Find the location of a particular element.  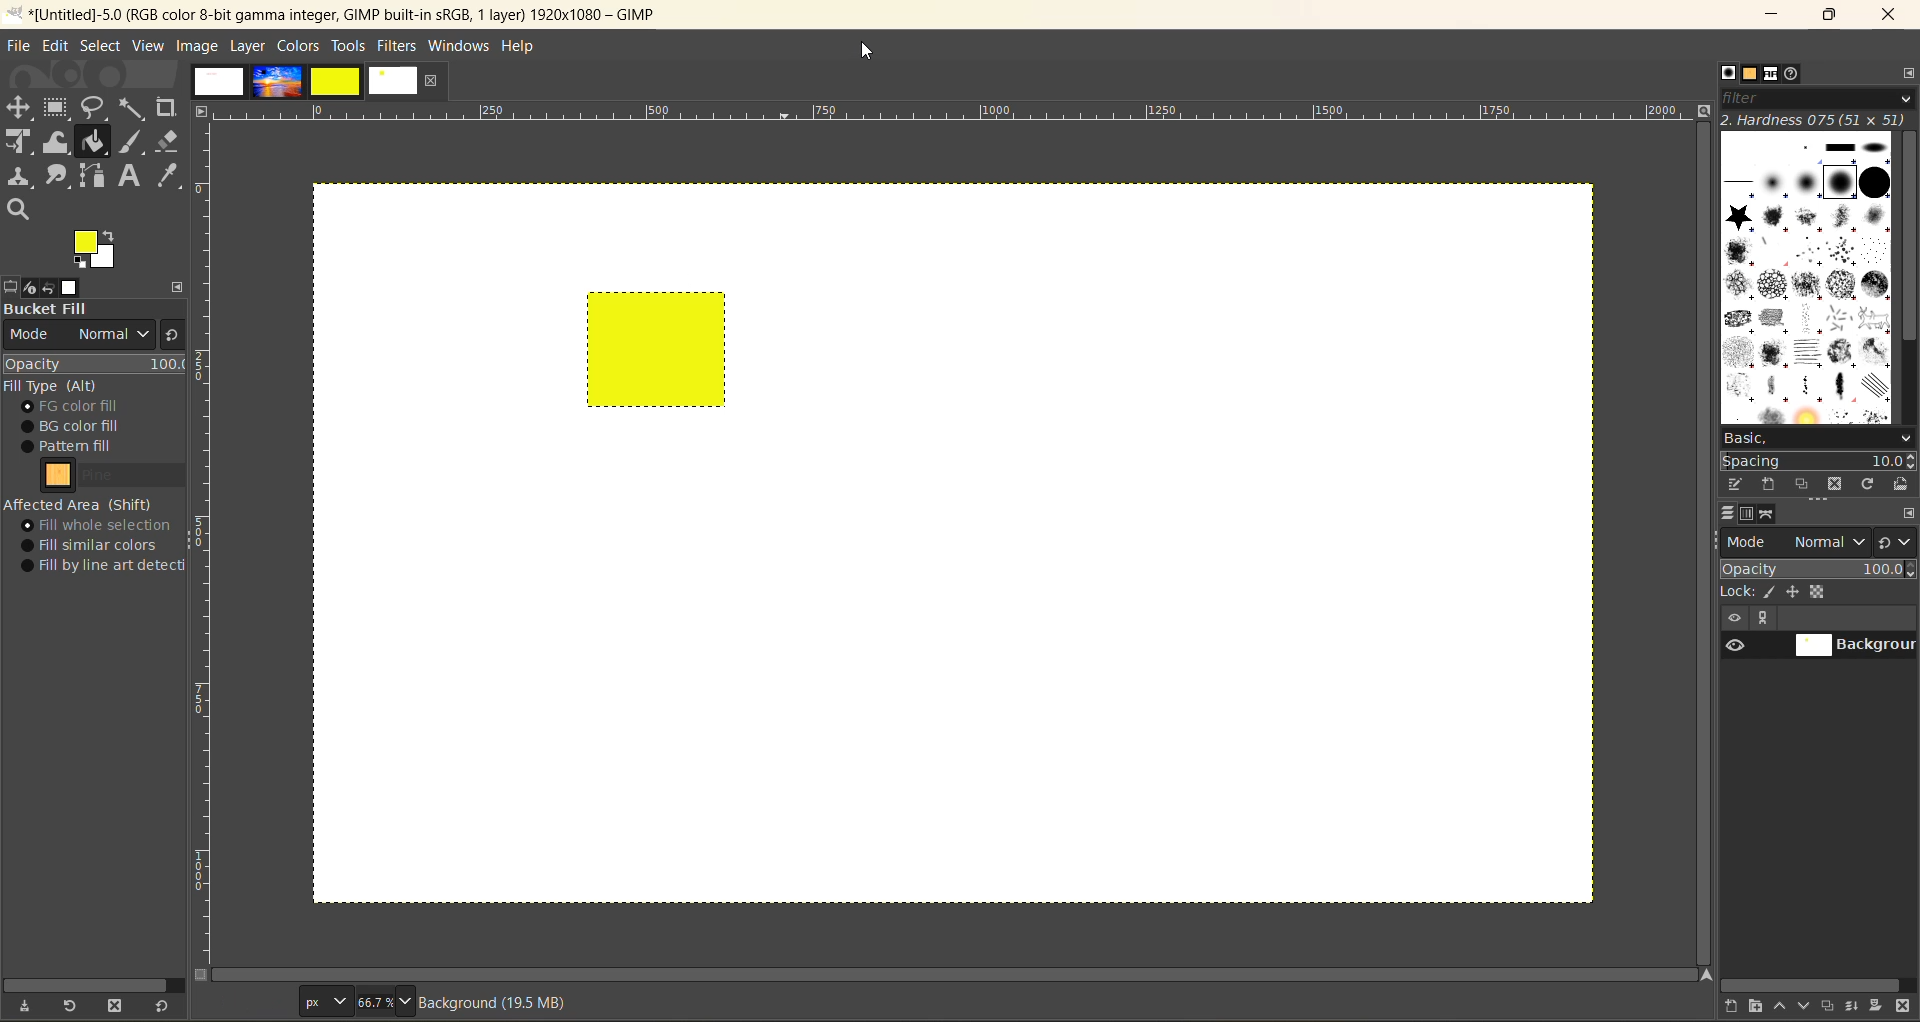

hide is located at coordinates (1733, 619).